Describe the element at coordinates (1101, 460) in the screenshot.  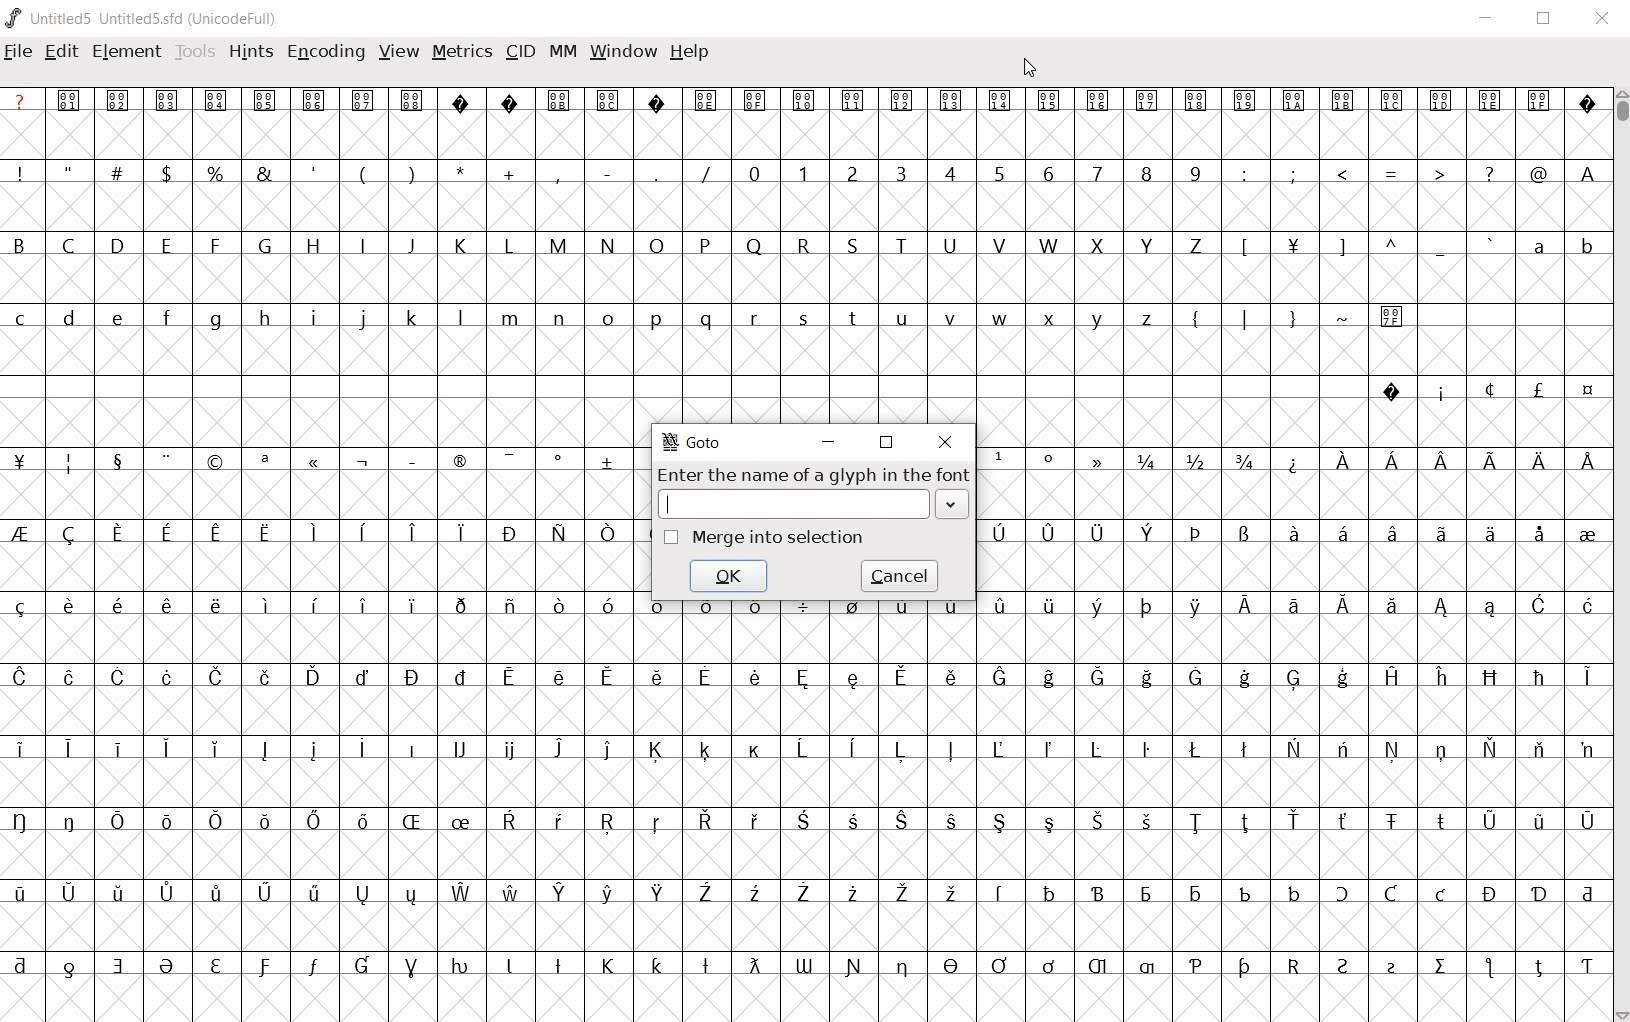
I see `Symbol` at that location.